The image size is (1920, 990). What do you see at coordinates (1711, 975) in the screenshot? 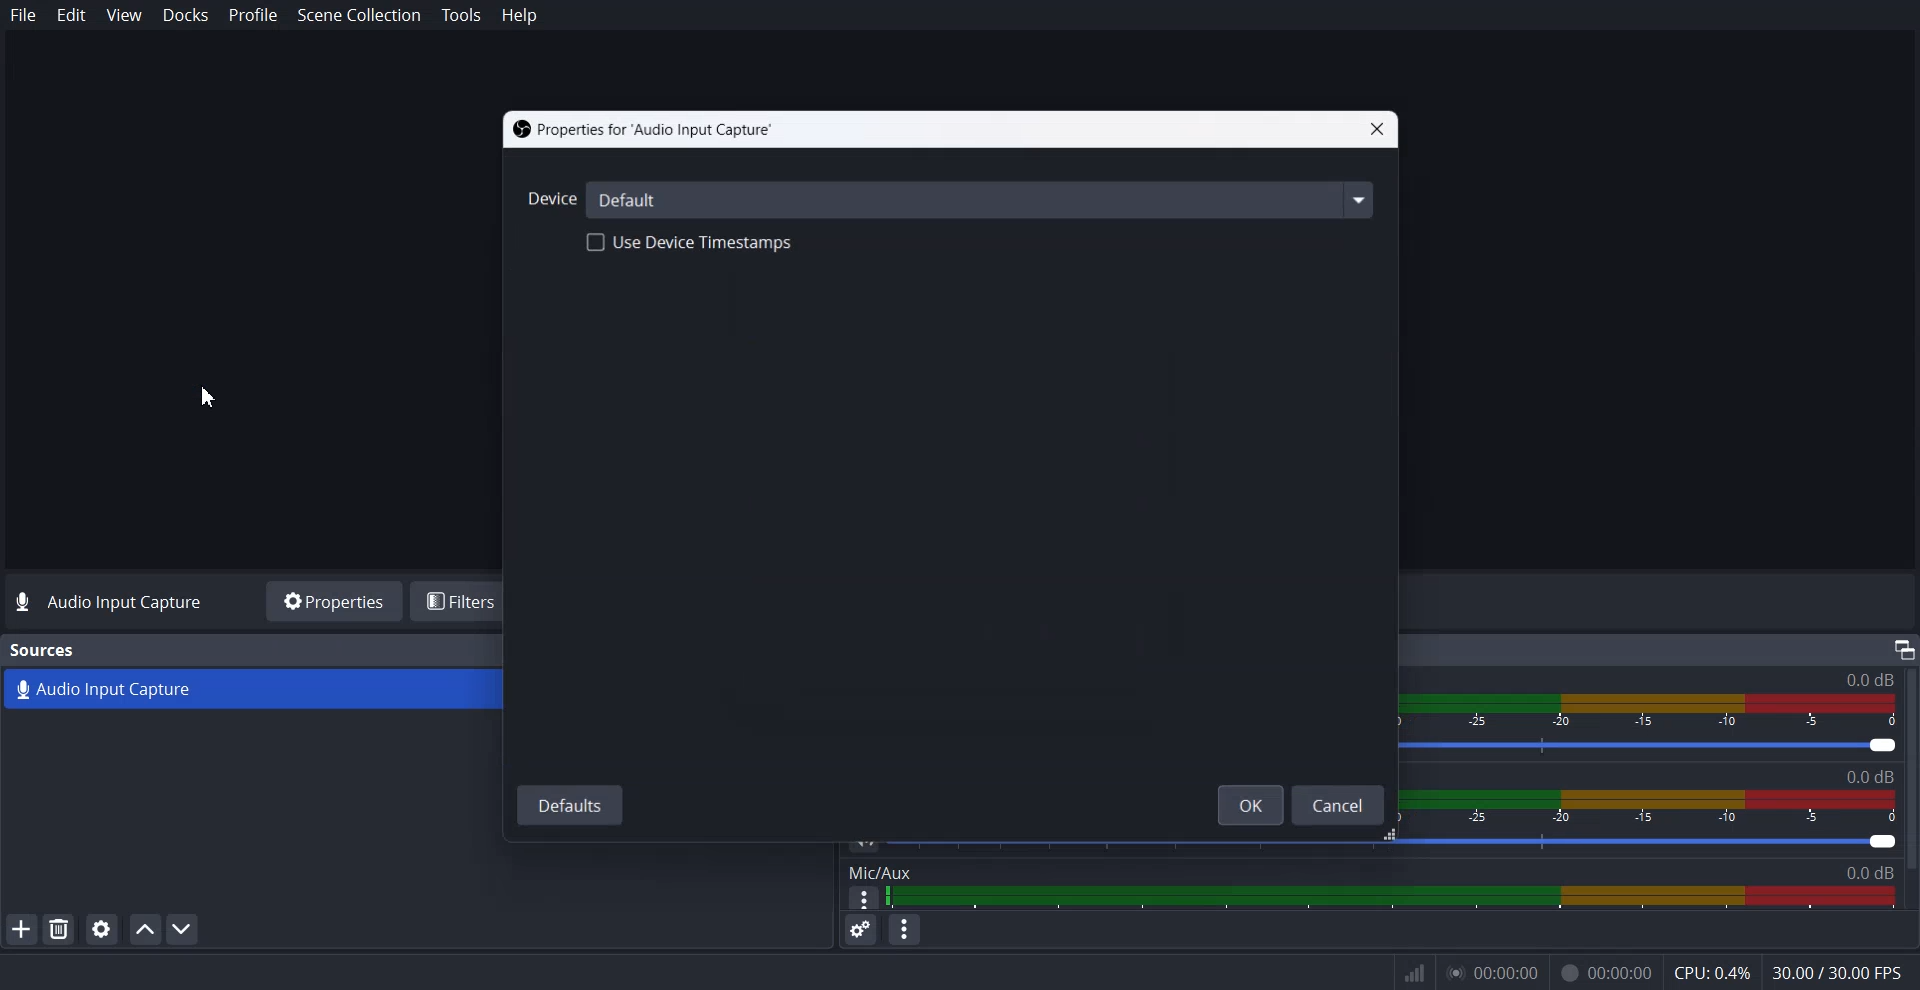
I see `CPU: 0.3%` at bounding box center [1711, 975].